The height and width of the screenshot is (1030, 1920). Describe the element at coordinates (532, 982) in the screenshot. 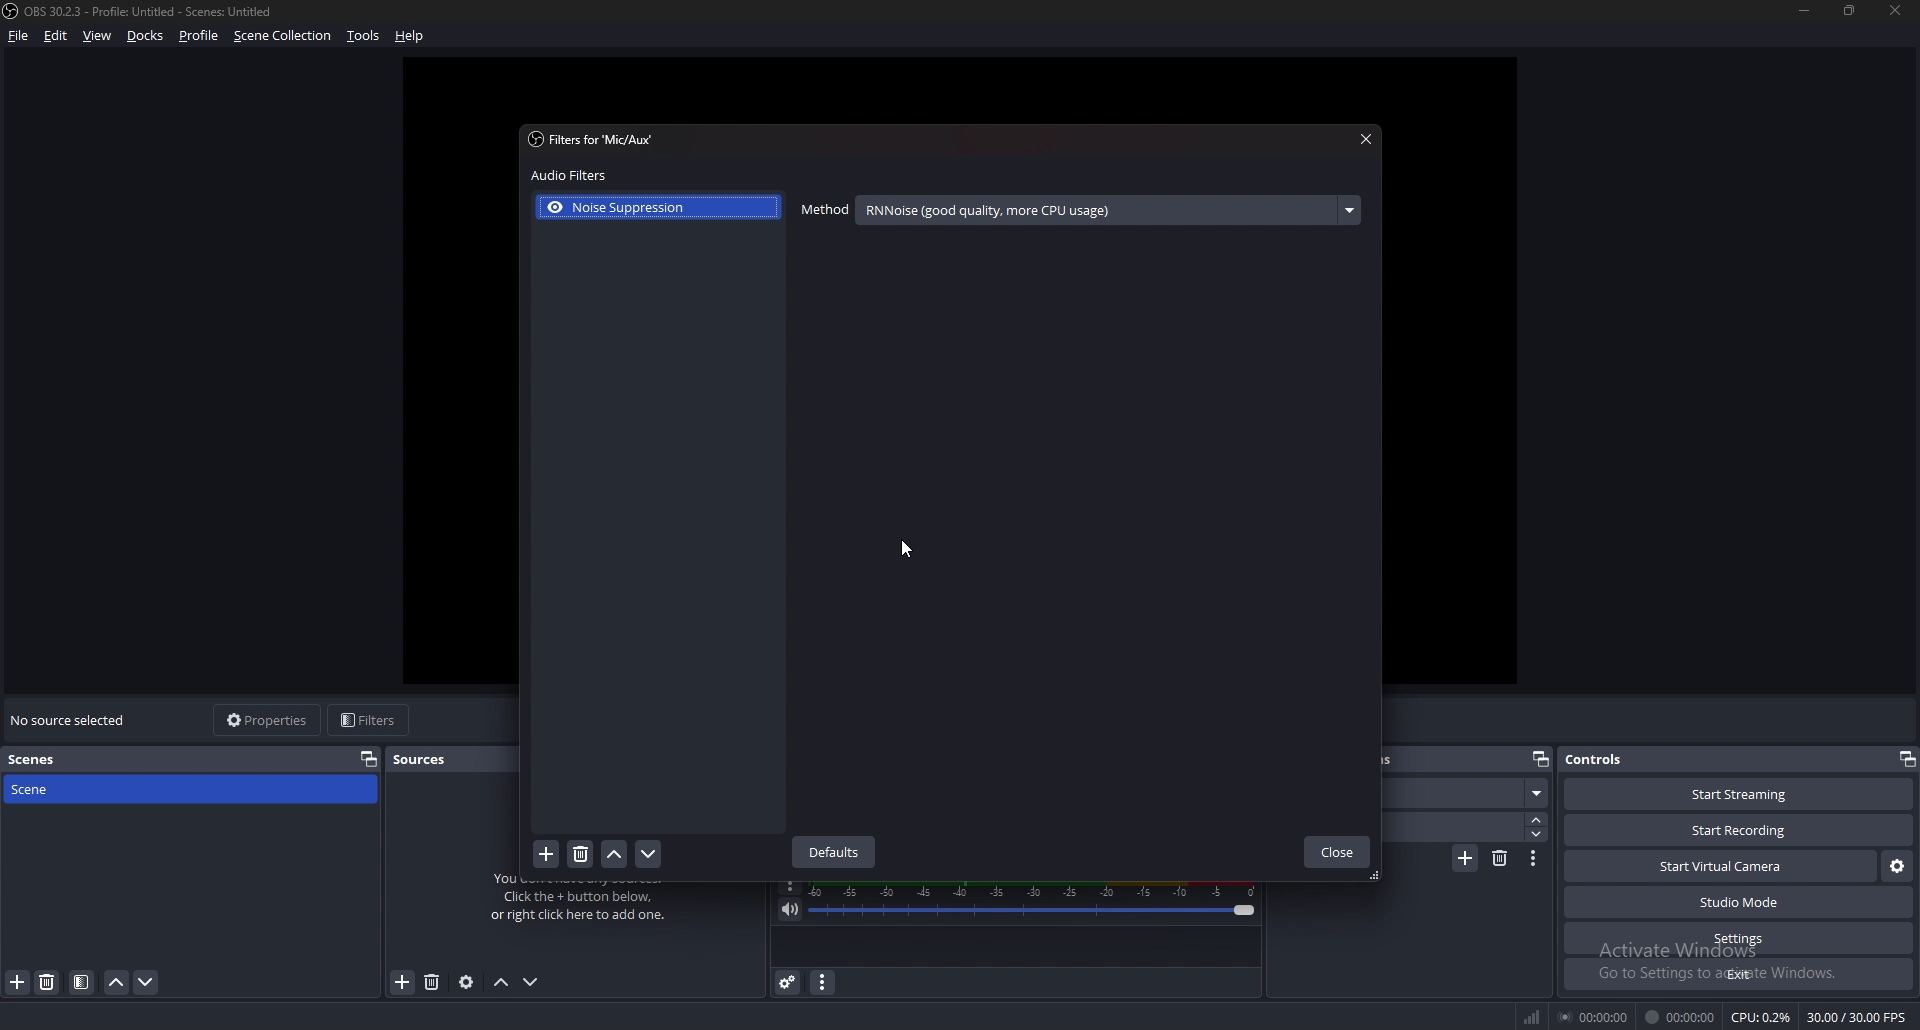

I see `move source down` at that location.